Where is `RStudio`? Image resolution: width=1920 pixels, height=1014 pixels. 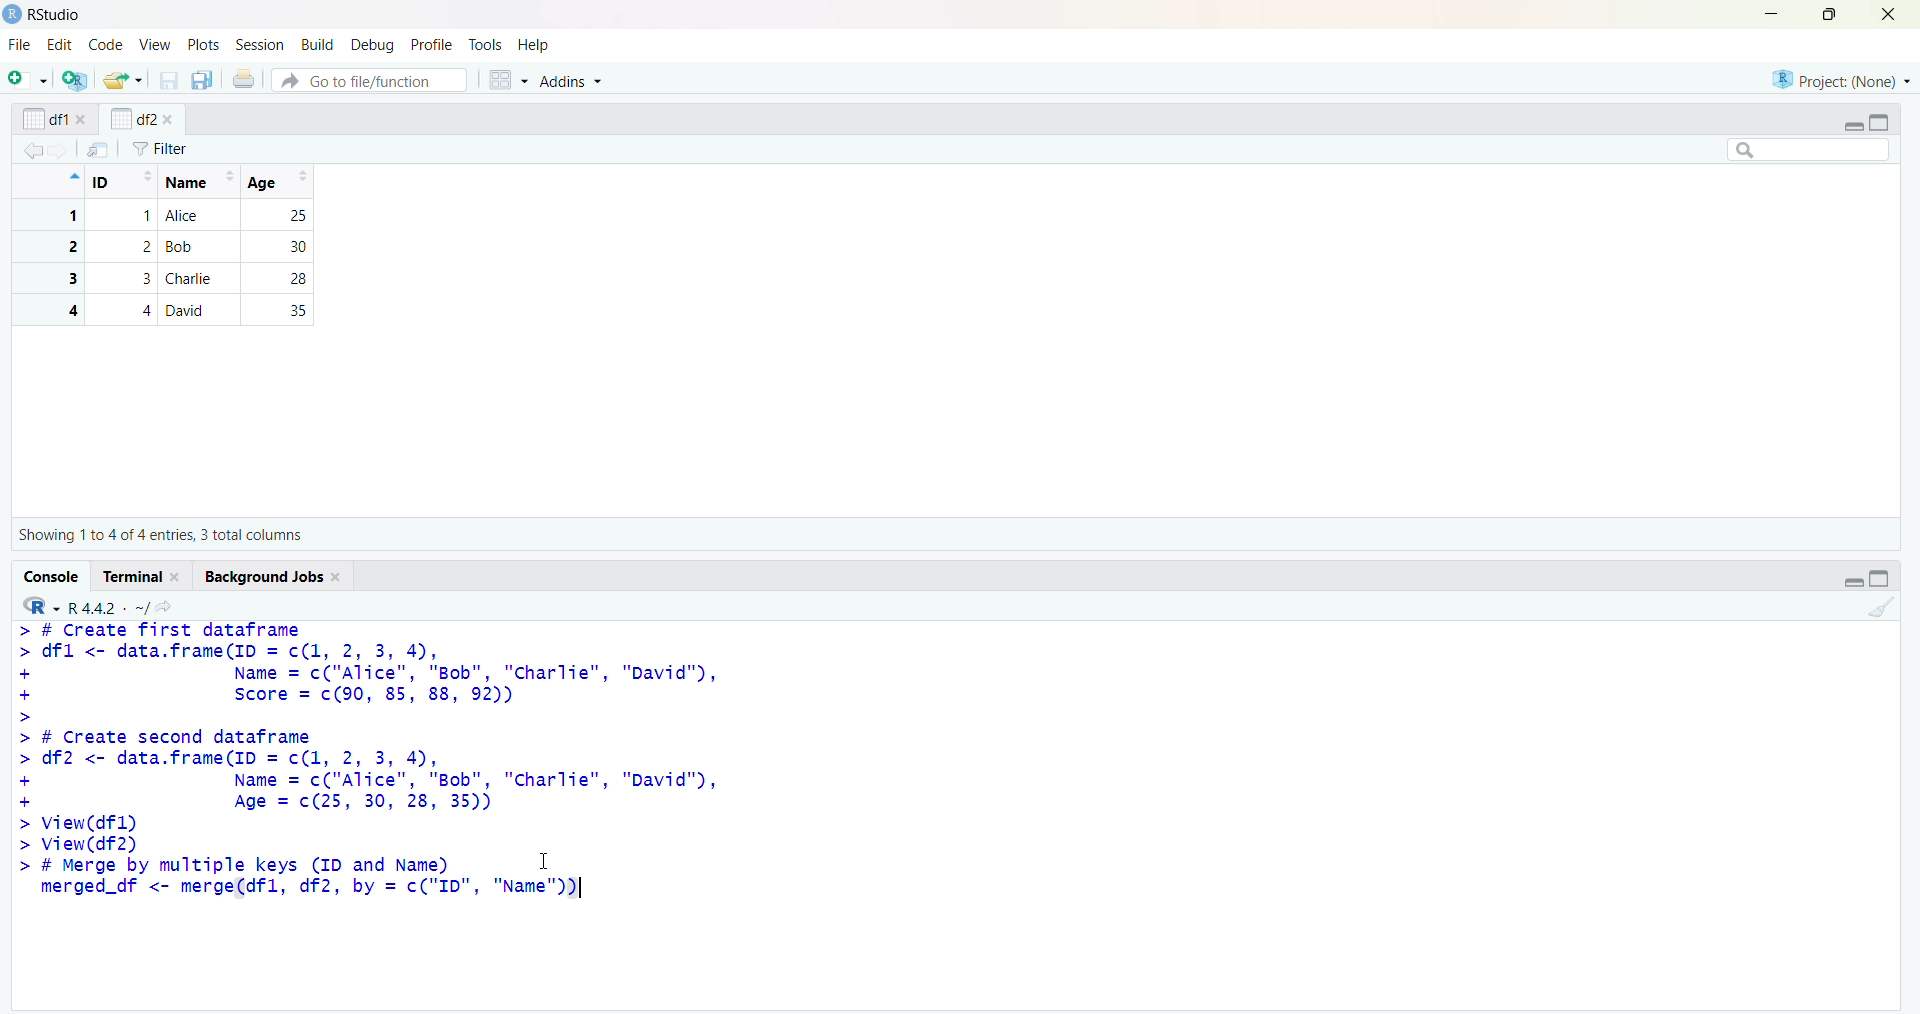
RStudio is located at coordinates (57, 15).